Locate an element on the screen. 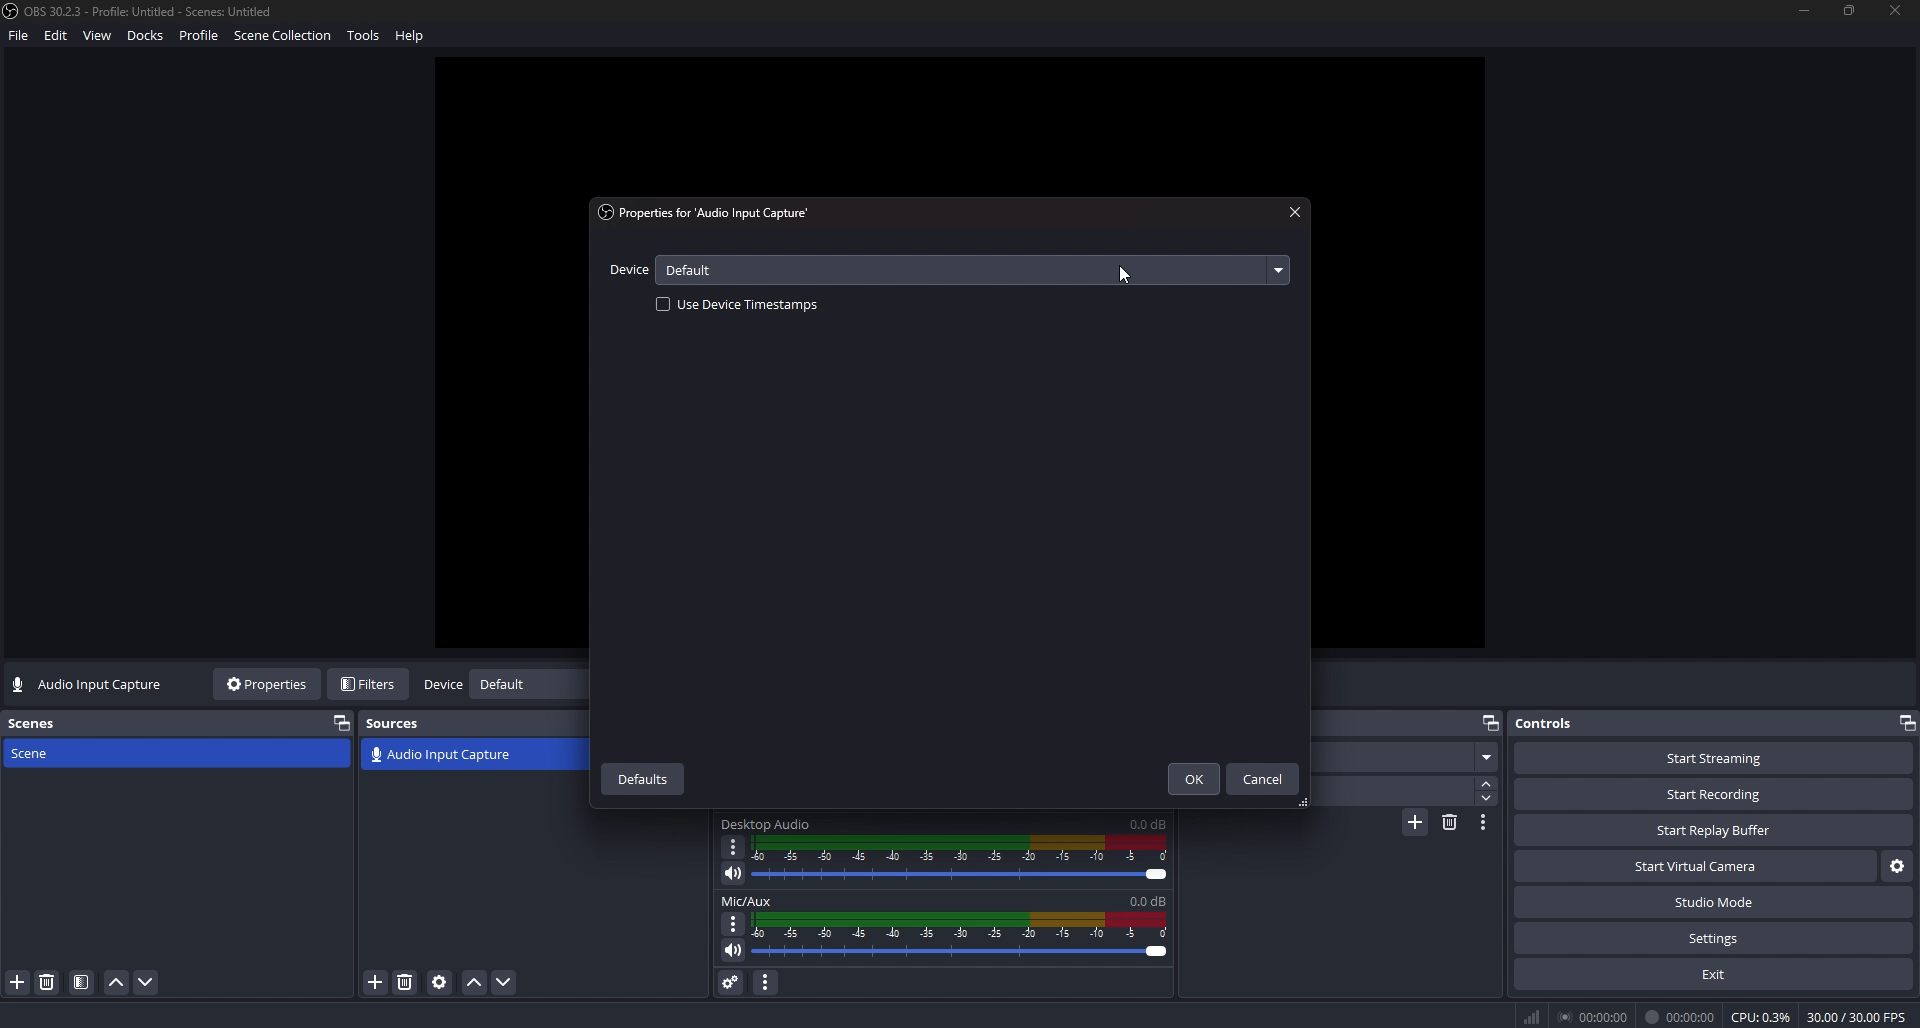 The image size is (1920, 1028). advanced audio properties is located at coordinates (730, 981).